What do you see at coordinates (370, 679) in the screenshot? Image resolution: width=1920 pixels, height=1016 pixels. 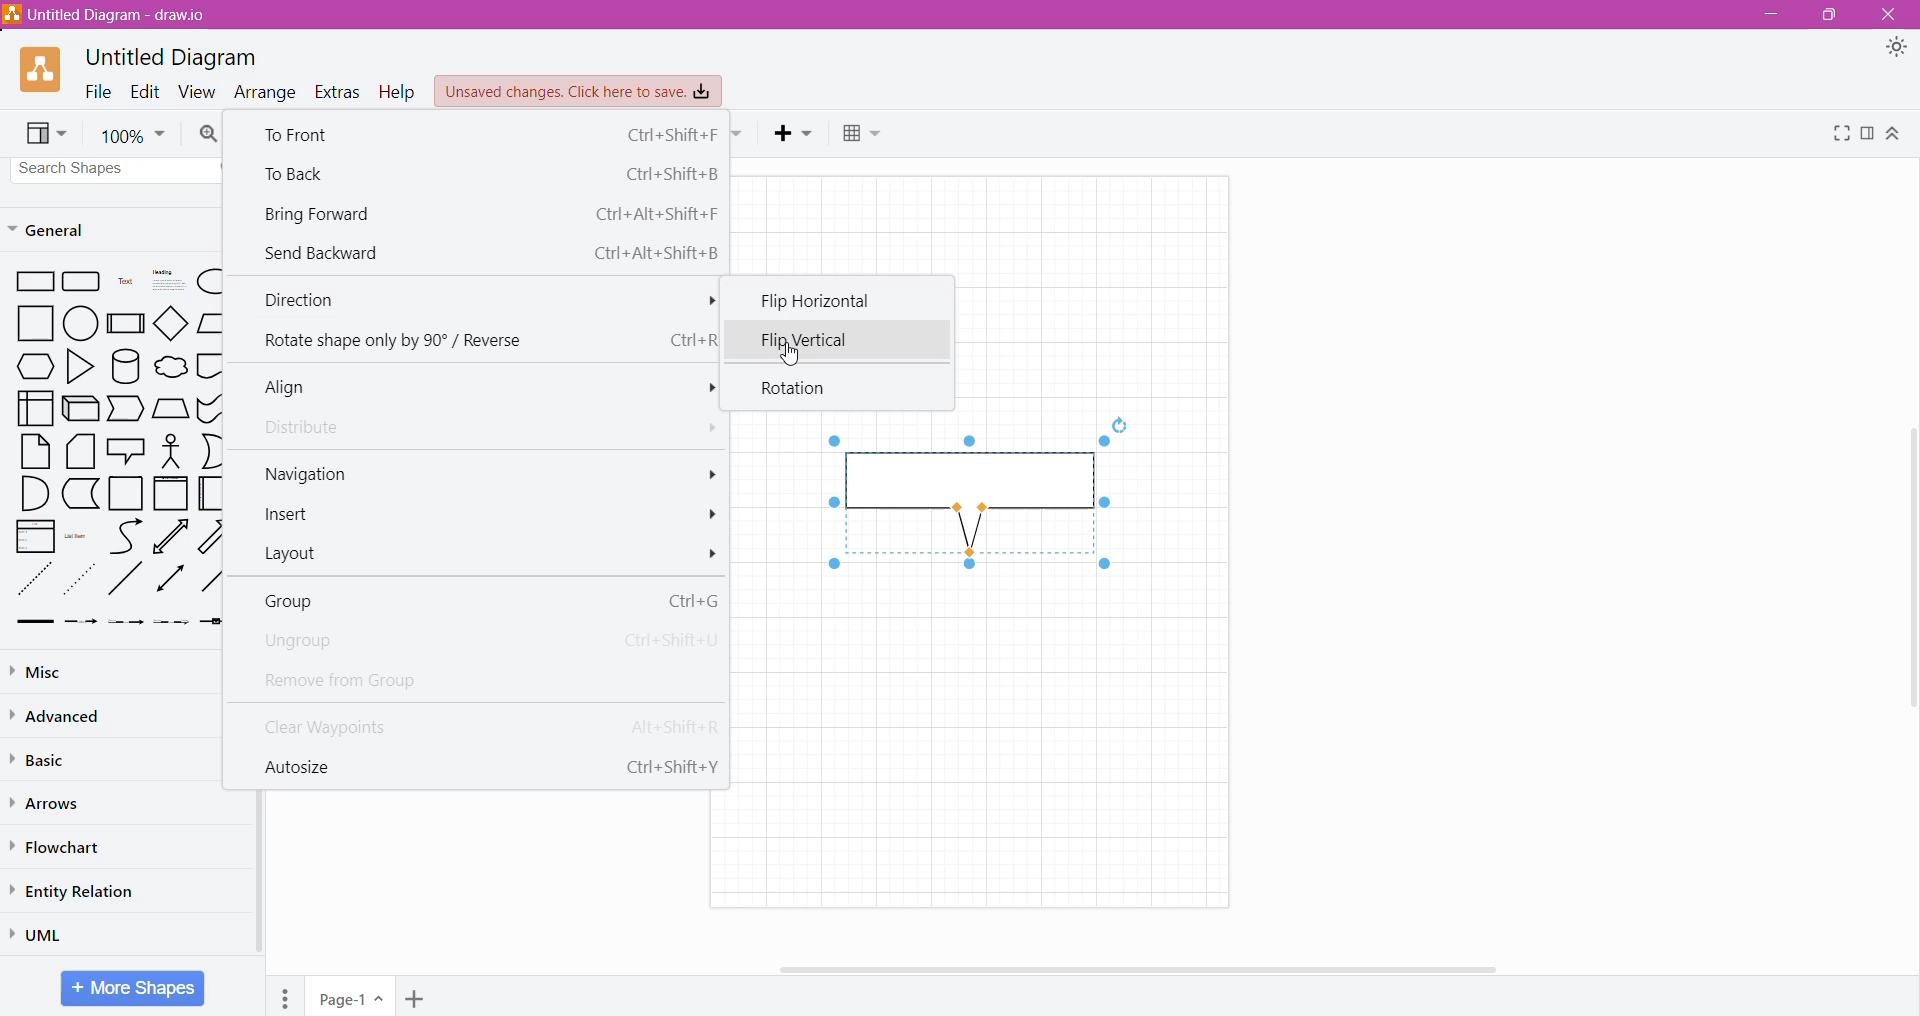 I see `Remove from Group` at bounding box center [370, 679].